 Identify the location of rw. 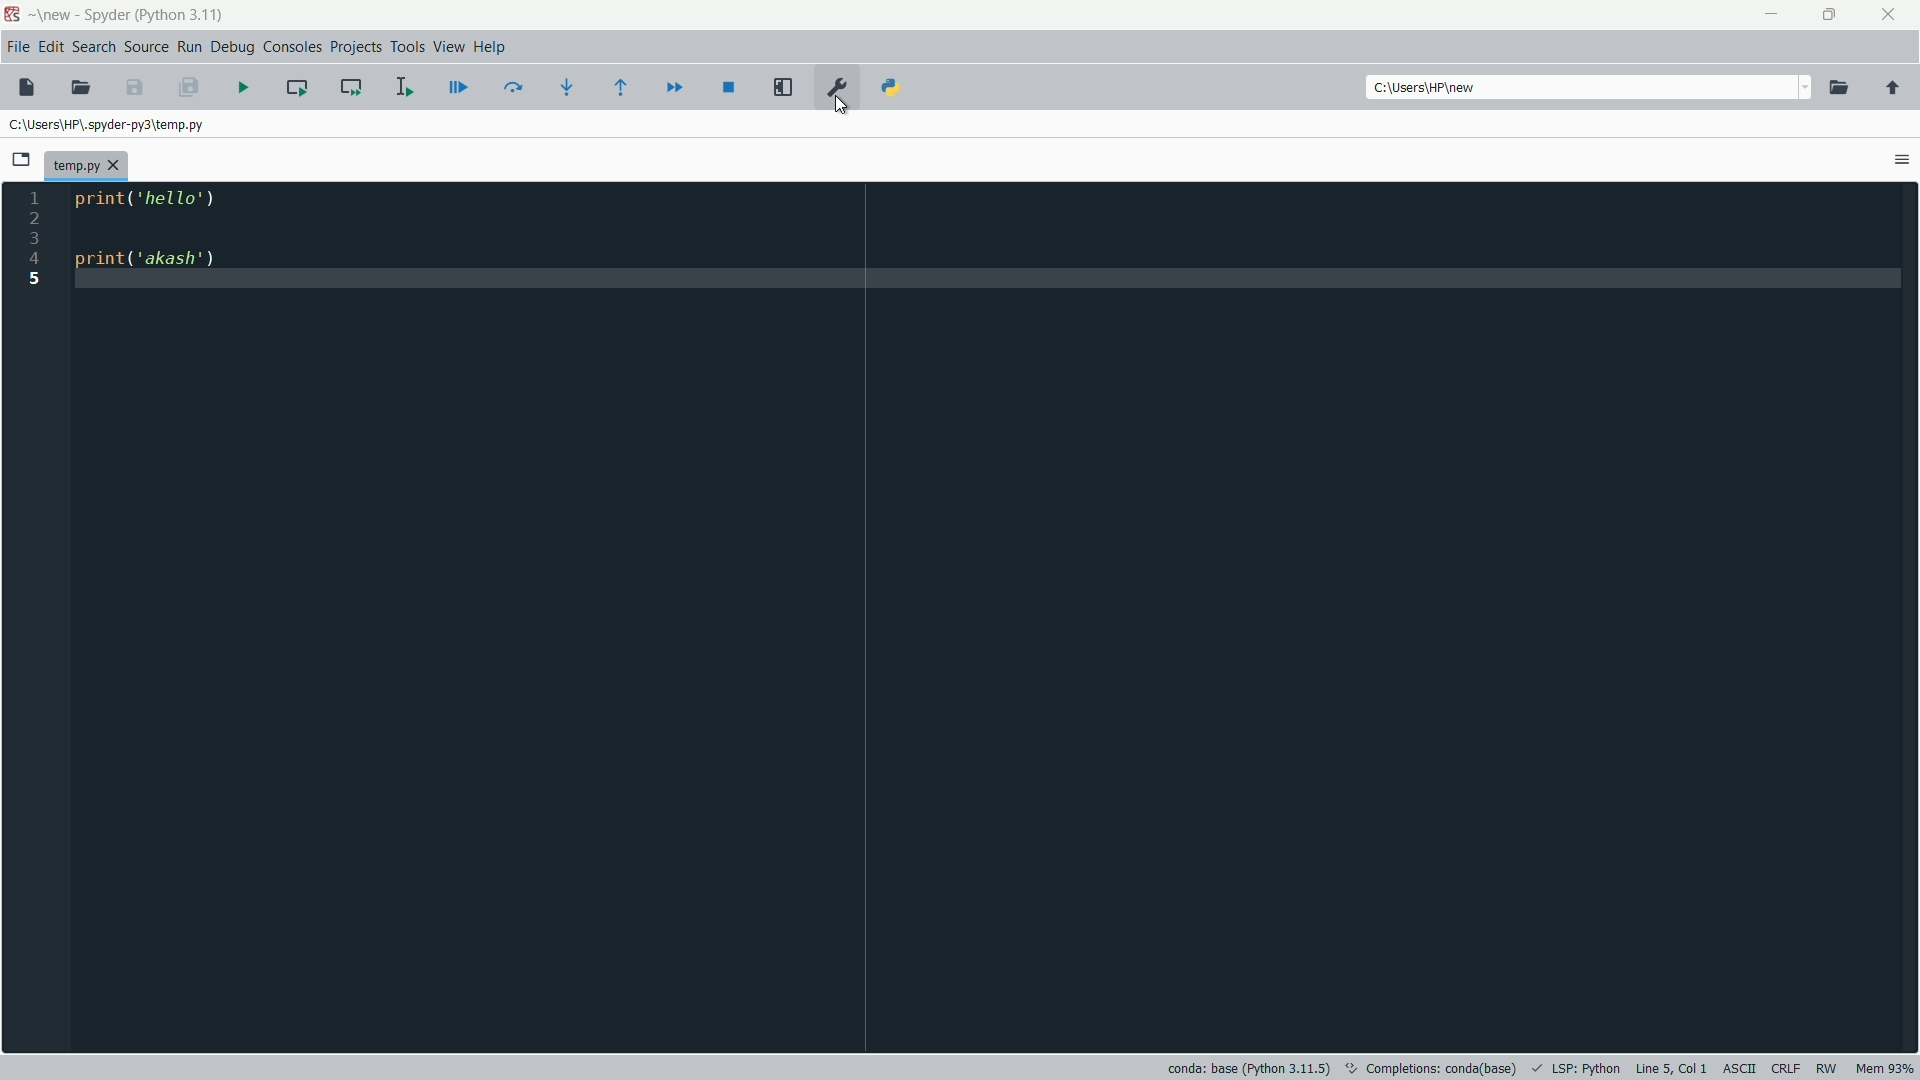
(1829, 1068).